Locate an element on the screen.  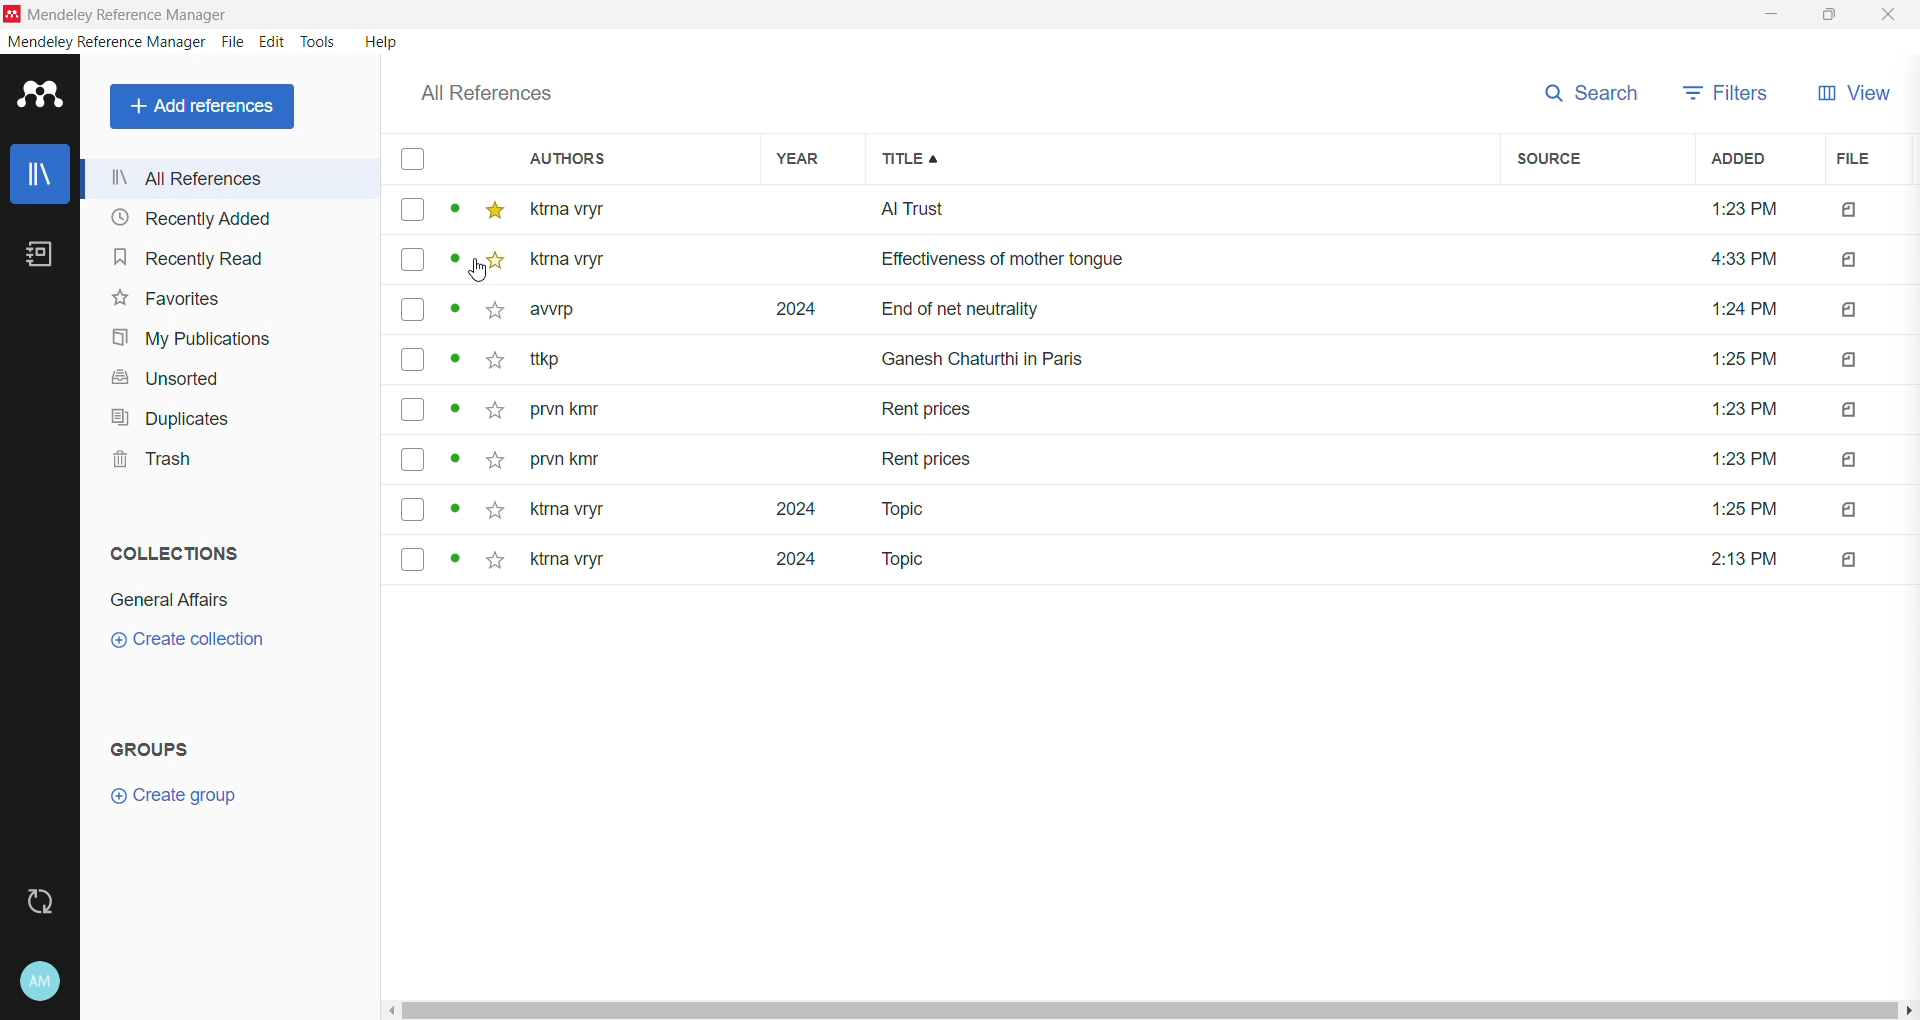
awrp is located at coordinates (560, 315).